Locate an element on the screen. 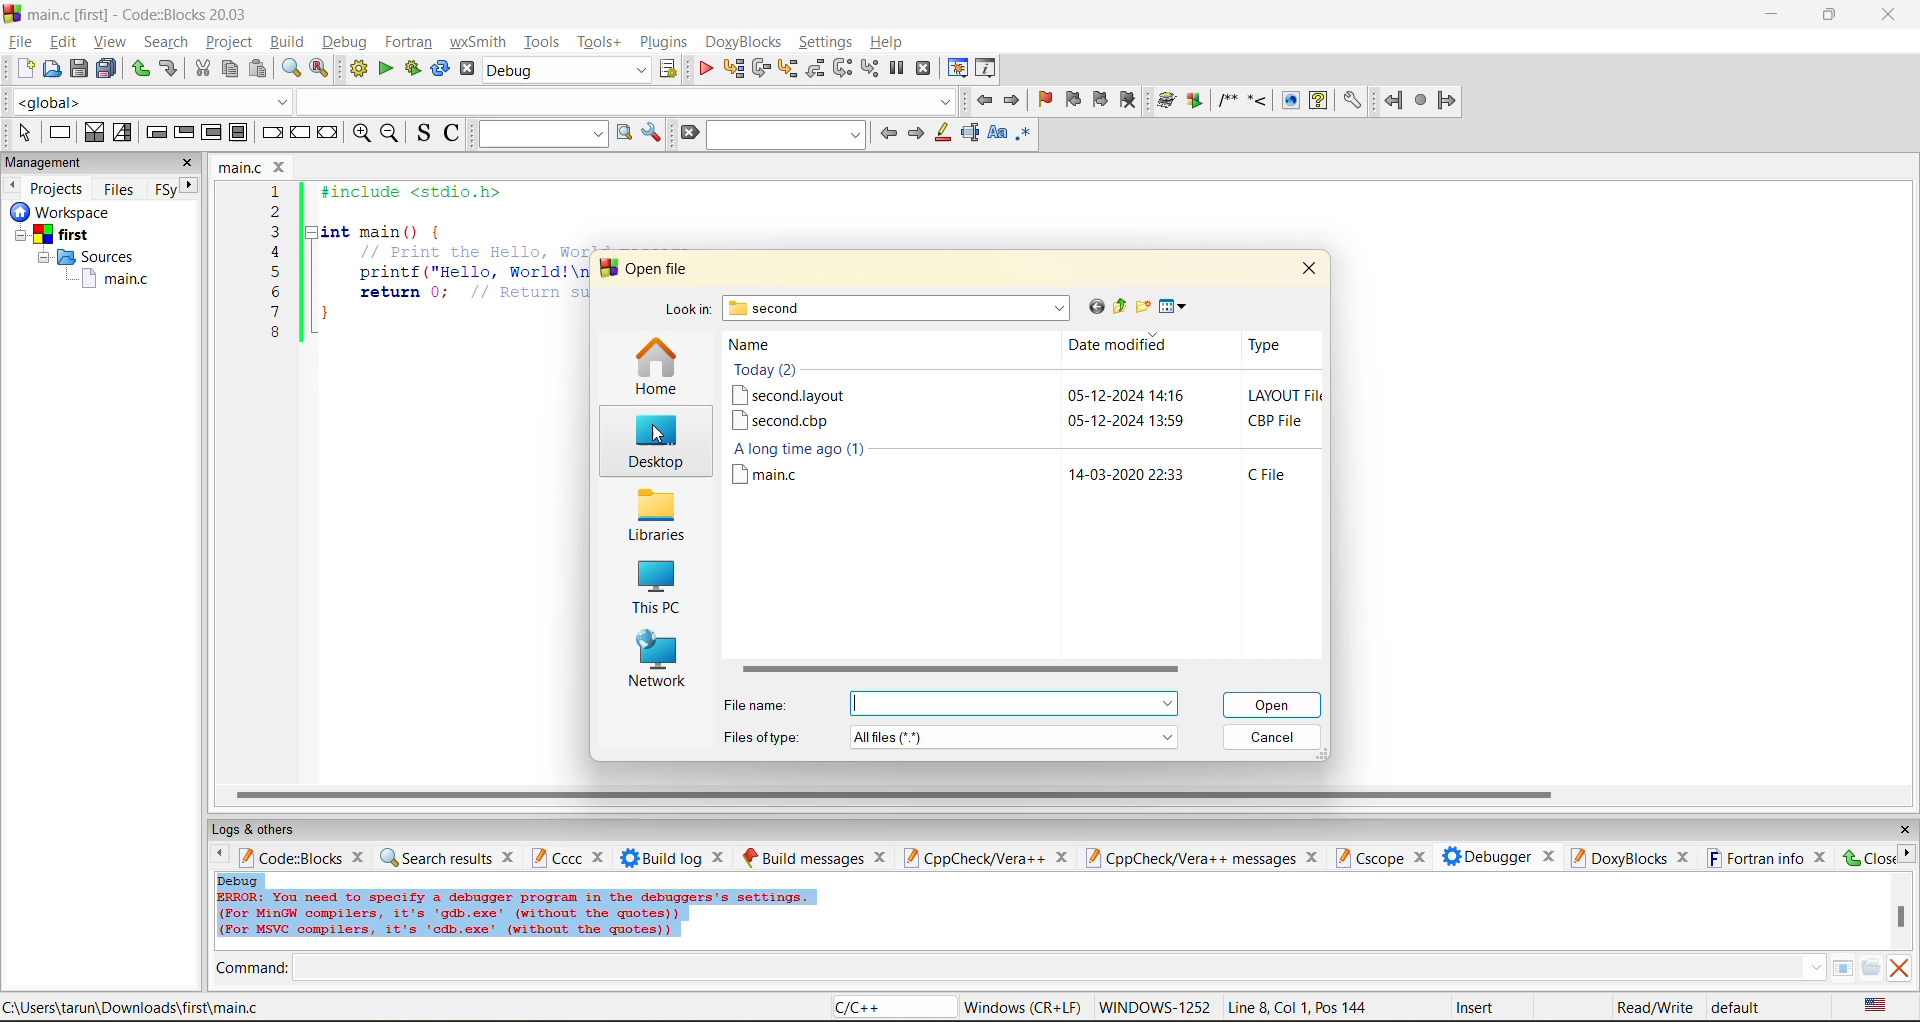  debugger is located at coordinates (1486, 856).